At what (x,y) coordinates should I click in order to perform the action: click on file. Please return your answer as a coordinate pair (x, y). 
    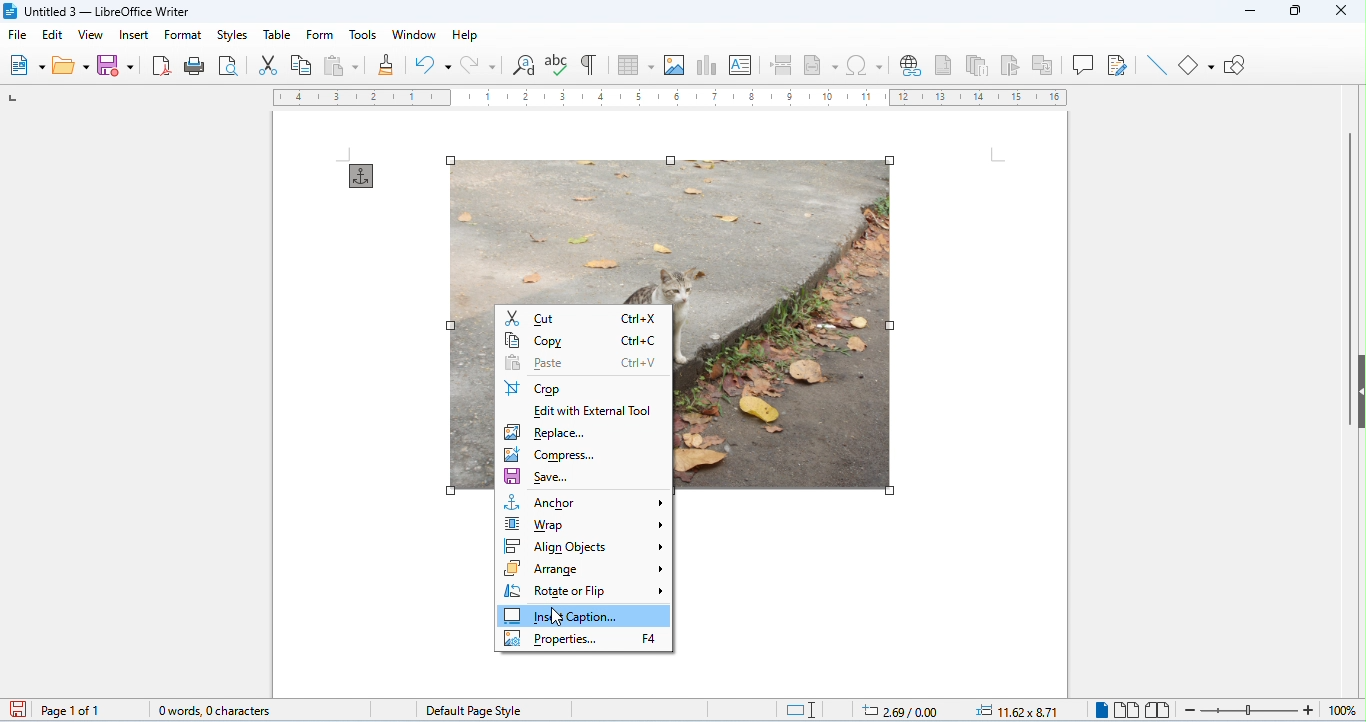
    Looking at the image, I should click on (17, 36).